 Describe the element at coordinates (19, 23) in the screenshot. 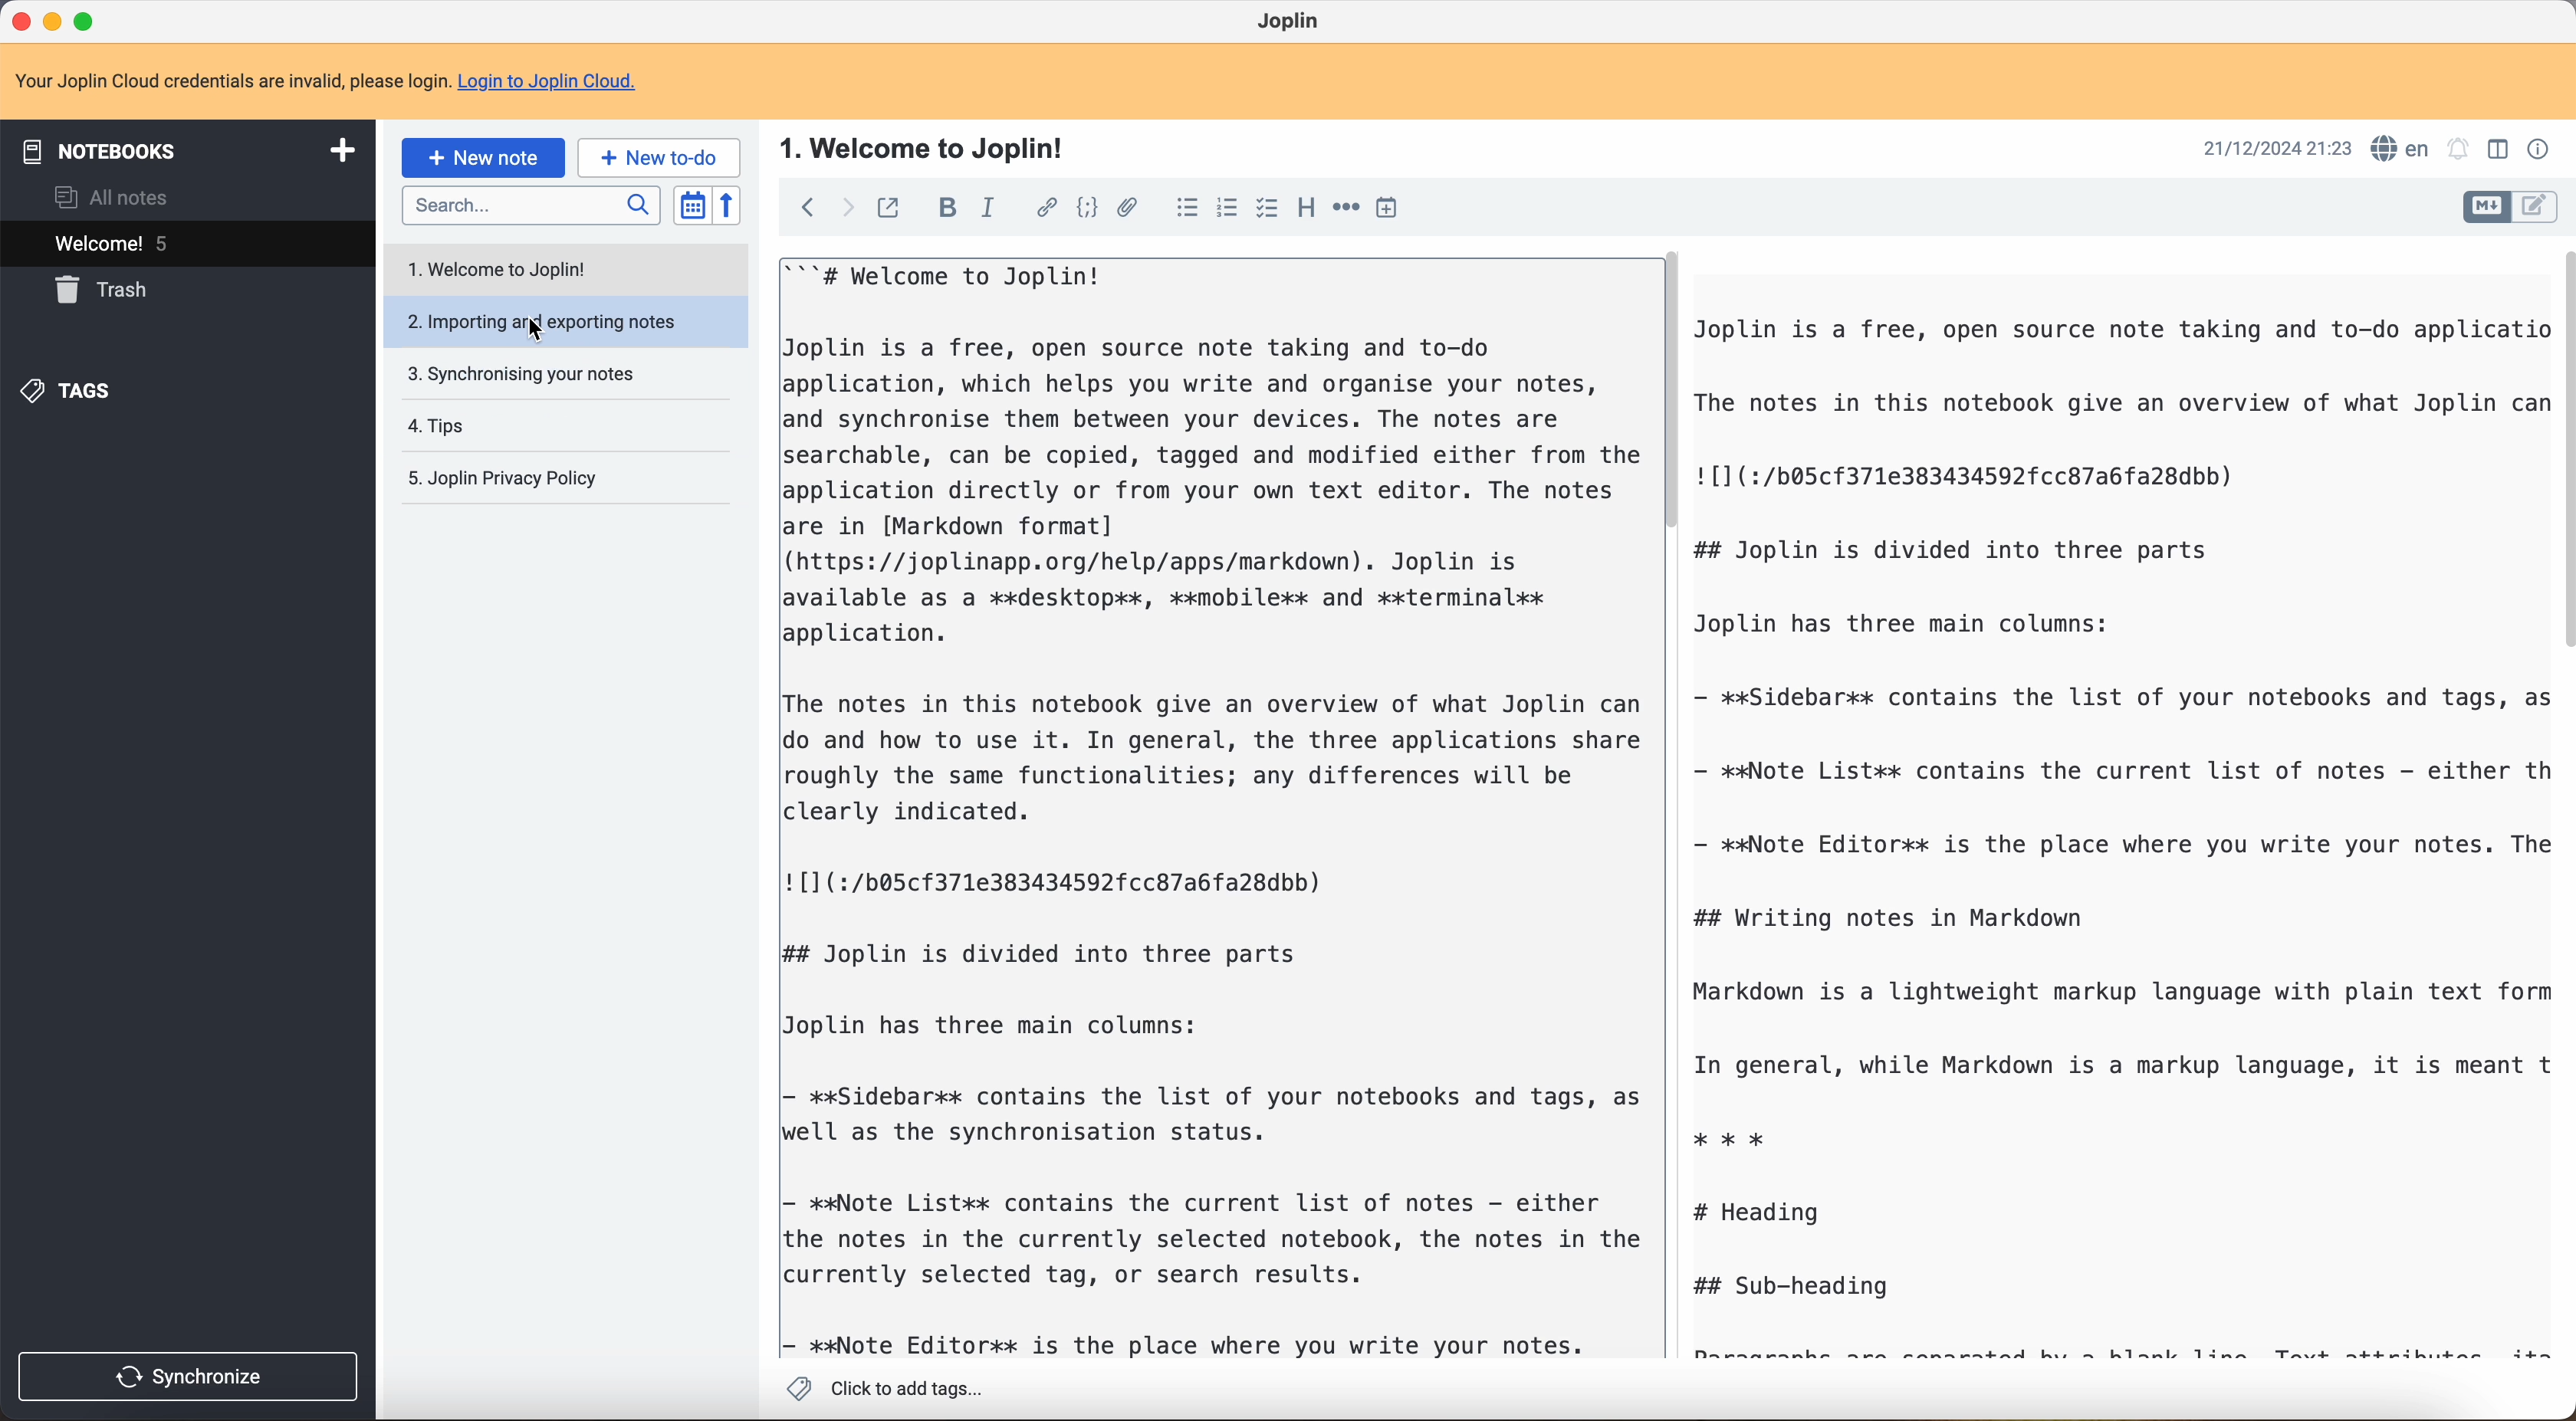

I see `close Joplin` at that location.